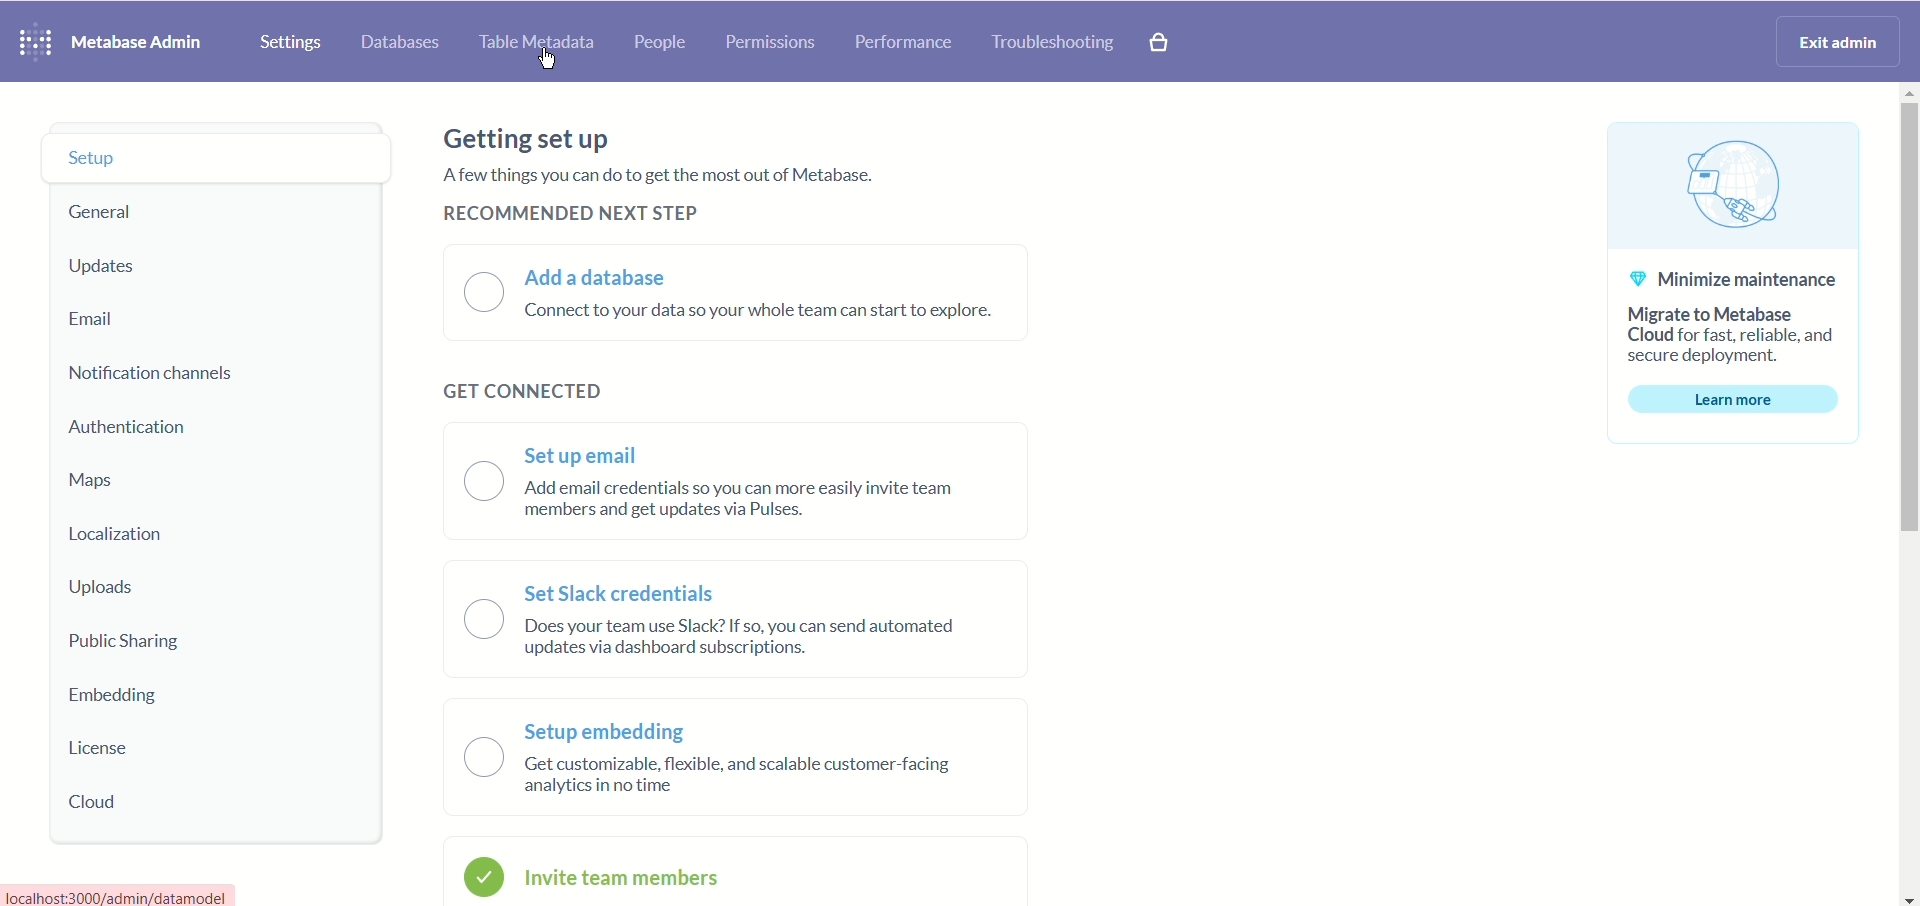 This screenshot has width=1920, height=906. Describe the element at coordinates (1902, 497) in the screenshot. I see `vertical scroll bar` at that location.